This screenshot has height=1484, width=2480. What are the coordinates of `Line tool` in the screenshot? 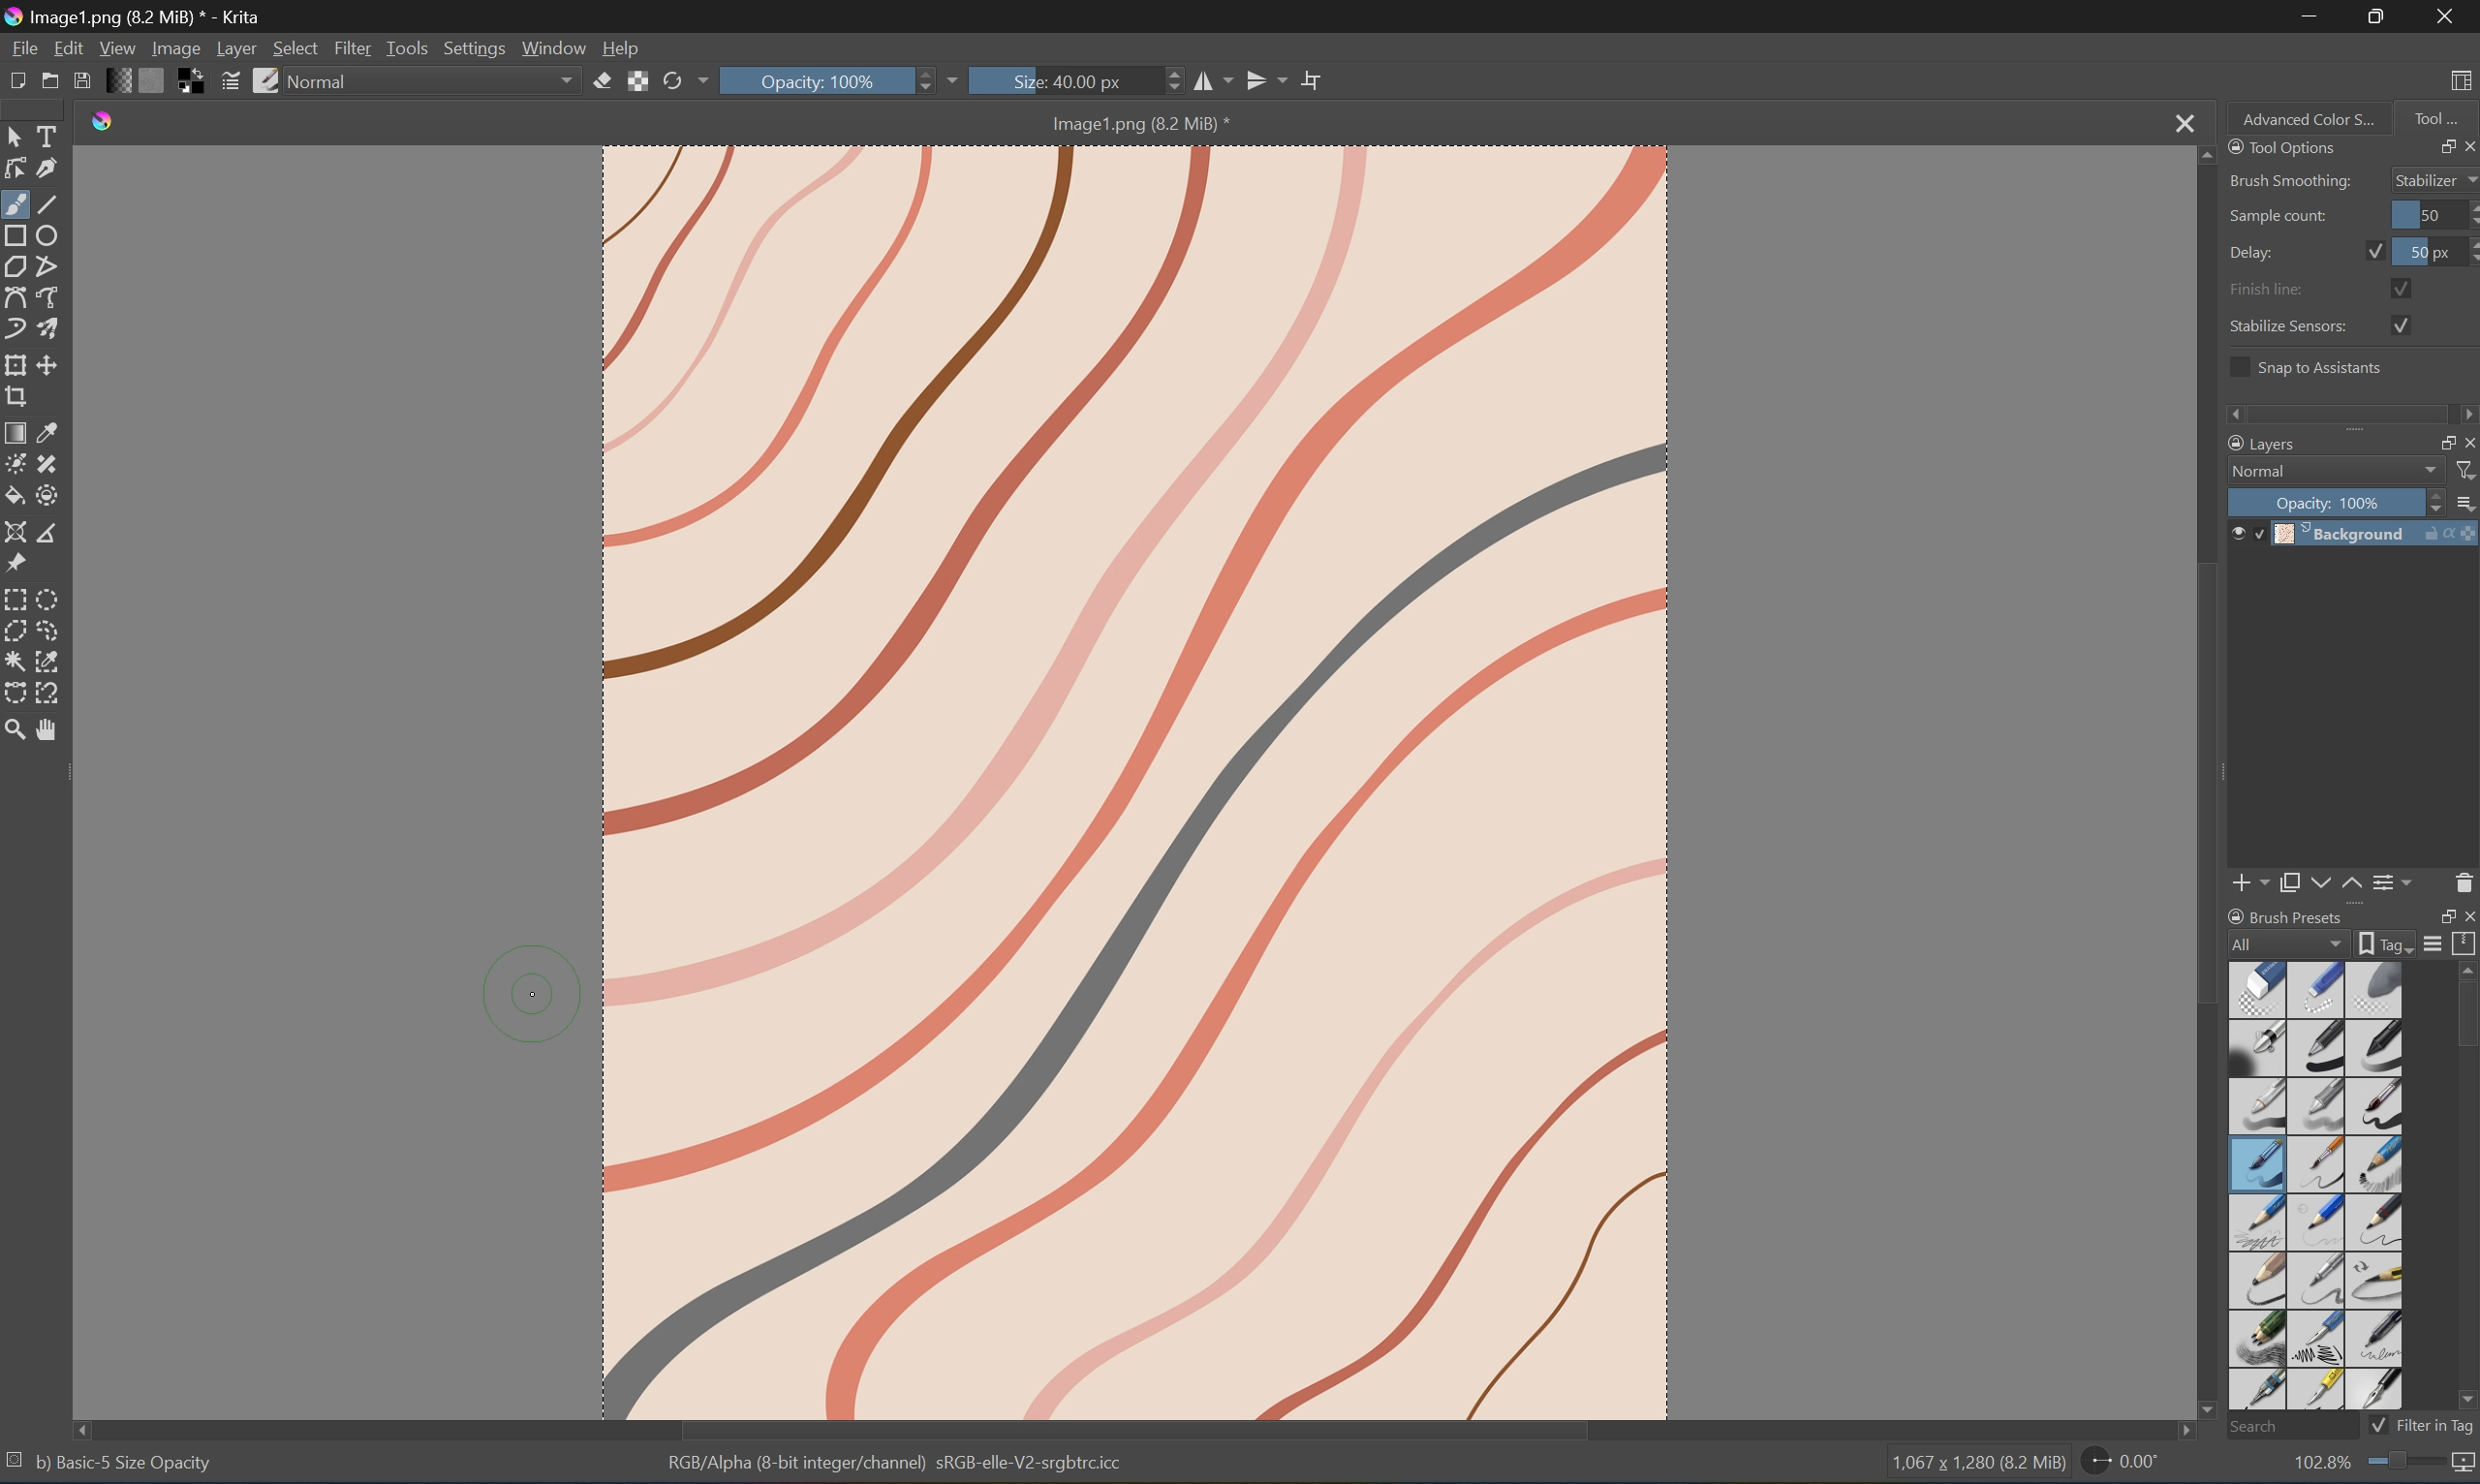 It's located at (50, 204).